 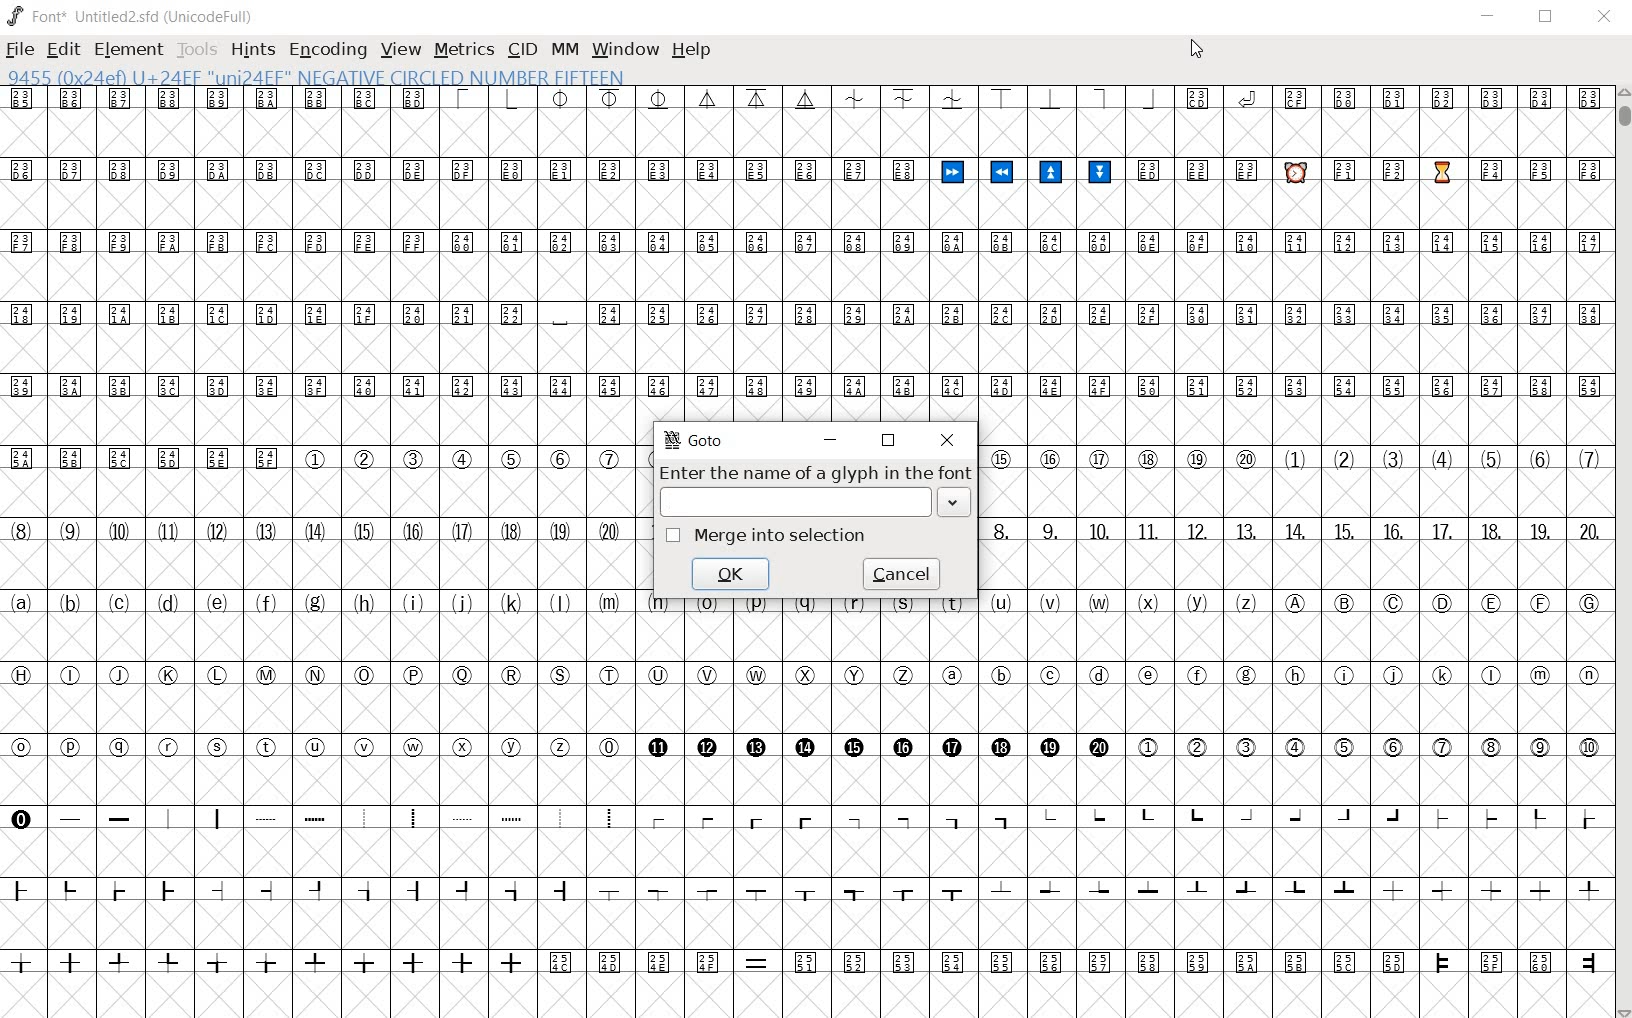 What do you see at coordinates (522, 50) in the screenshot?
I see `CID` at bounding box center [522, 50].